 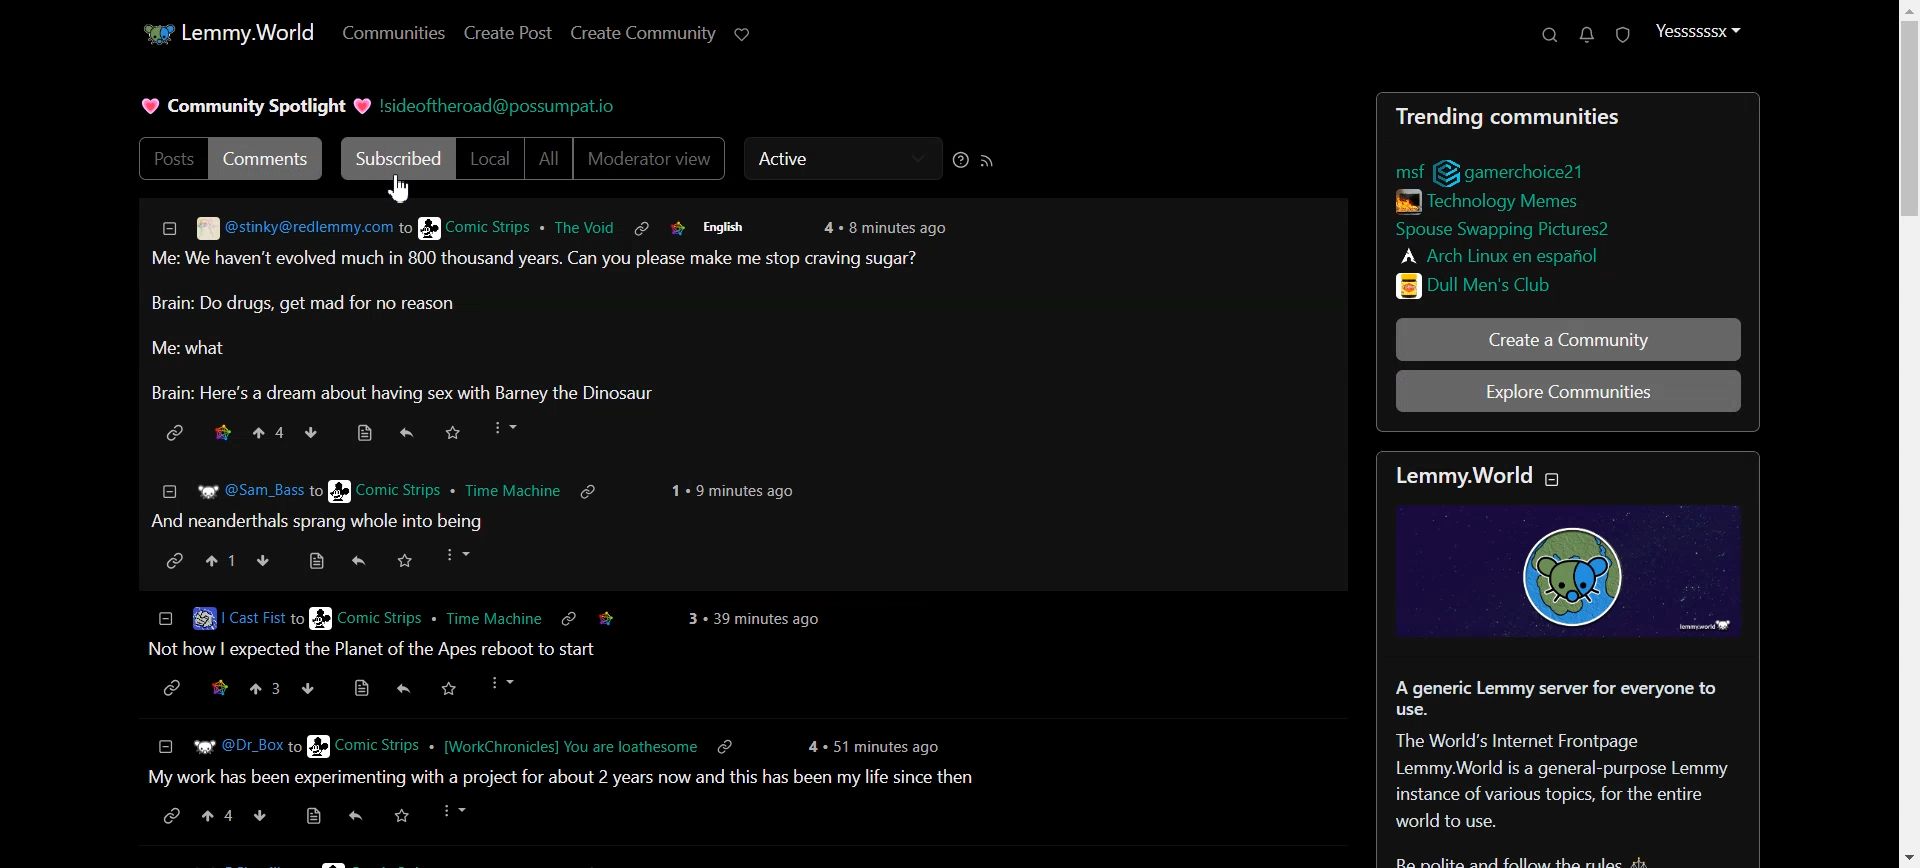 I want to click on save, so click(x=404, y=561).